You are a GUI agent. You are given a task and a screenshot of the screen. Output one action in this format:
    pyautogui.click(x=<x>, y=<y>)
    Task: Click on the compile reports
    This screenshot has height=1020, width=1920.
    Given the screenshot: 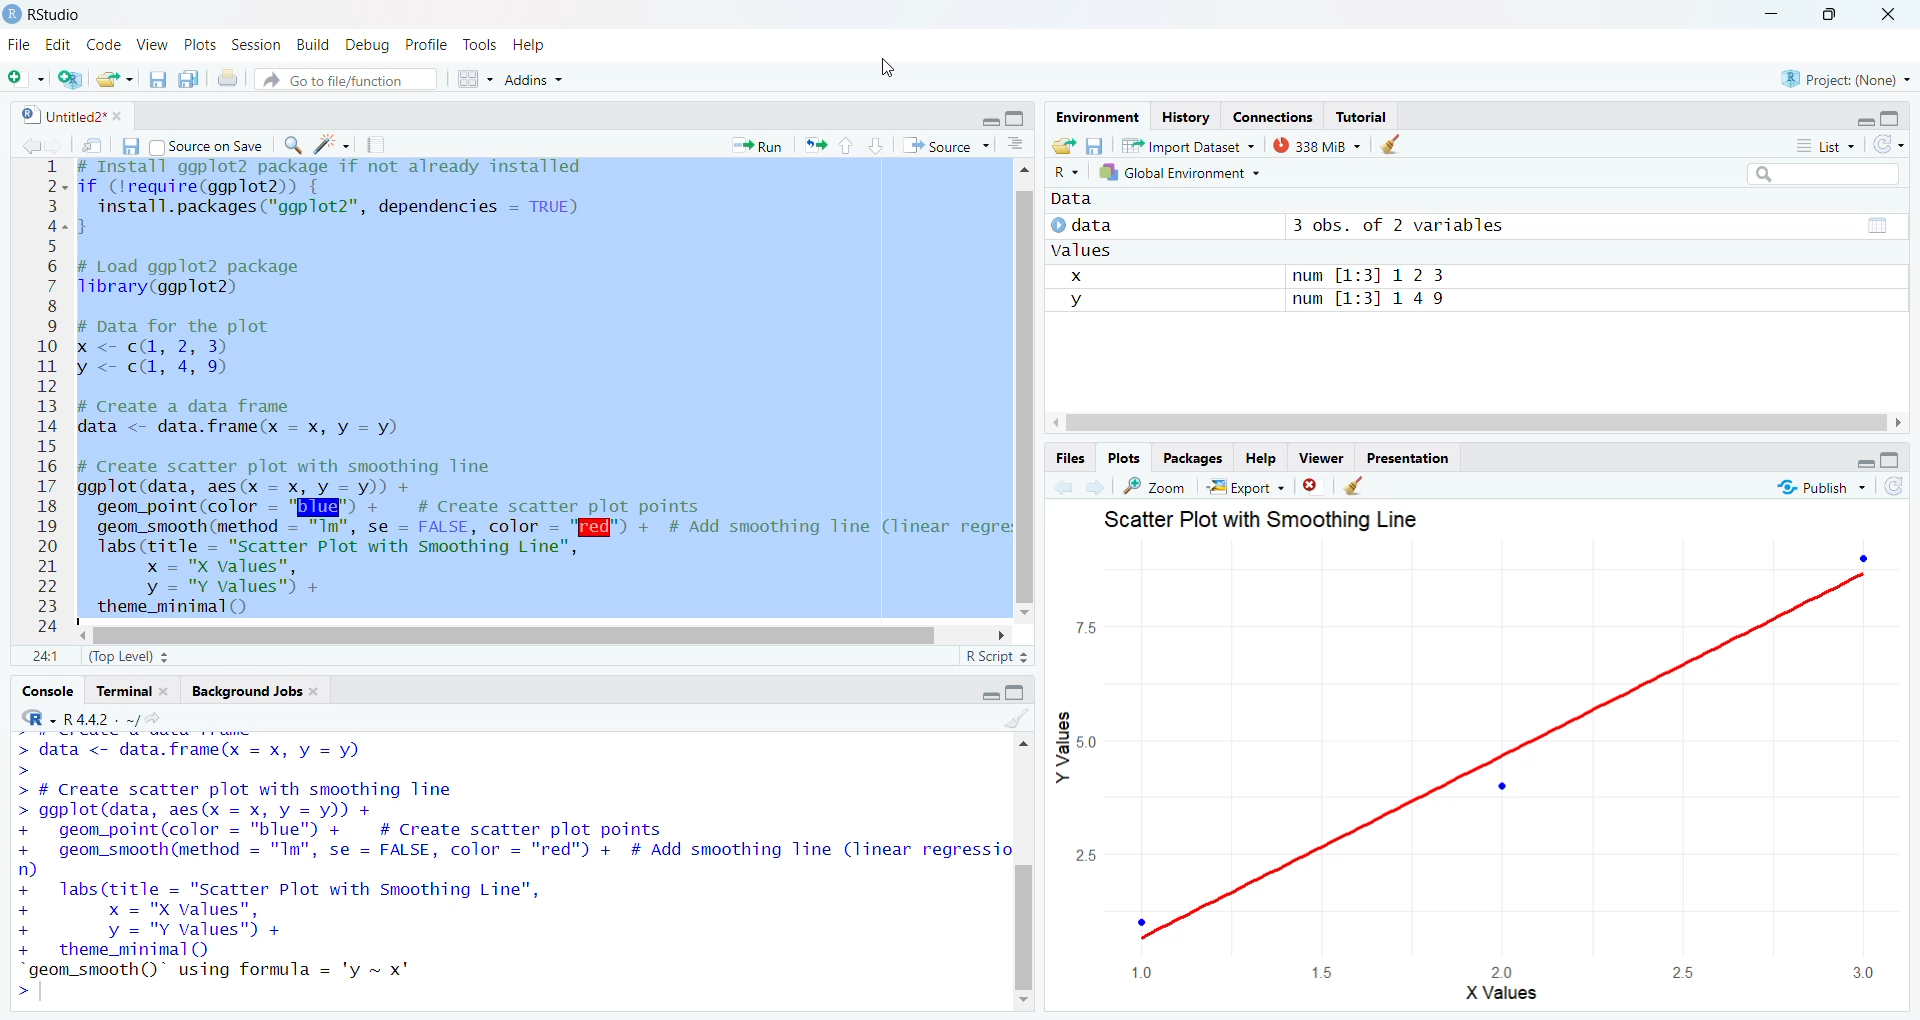 What is the action you would take?
    pyautogui.click(x=379, y=147)
    